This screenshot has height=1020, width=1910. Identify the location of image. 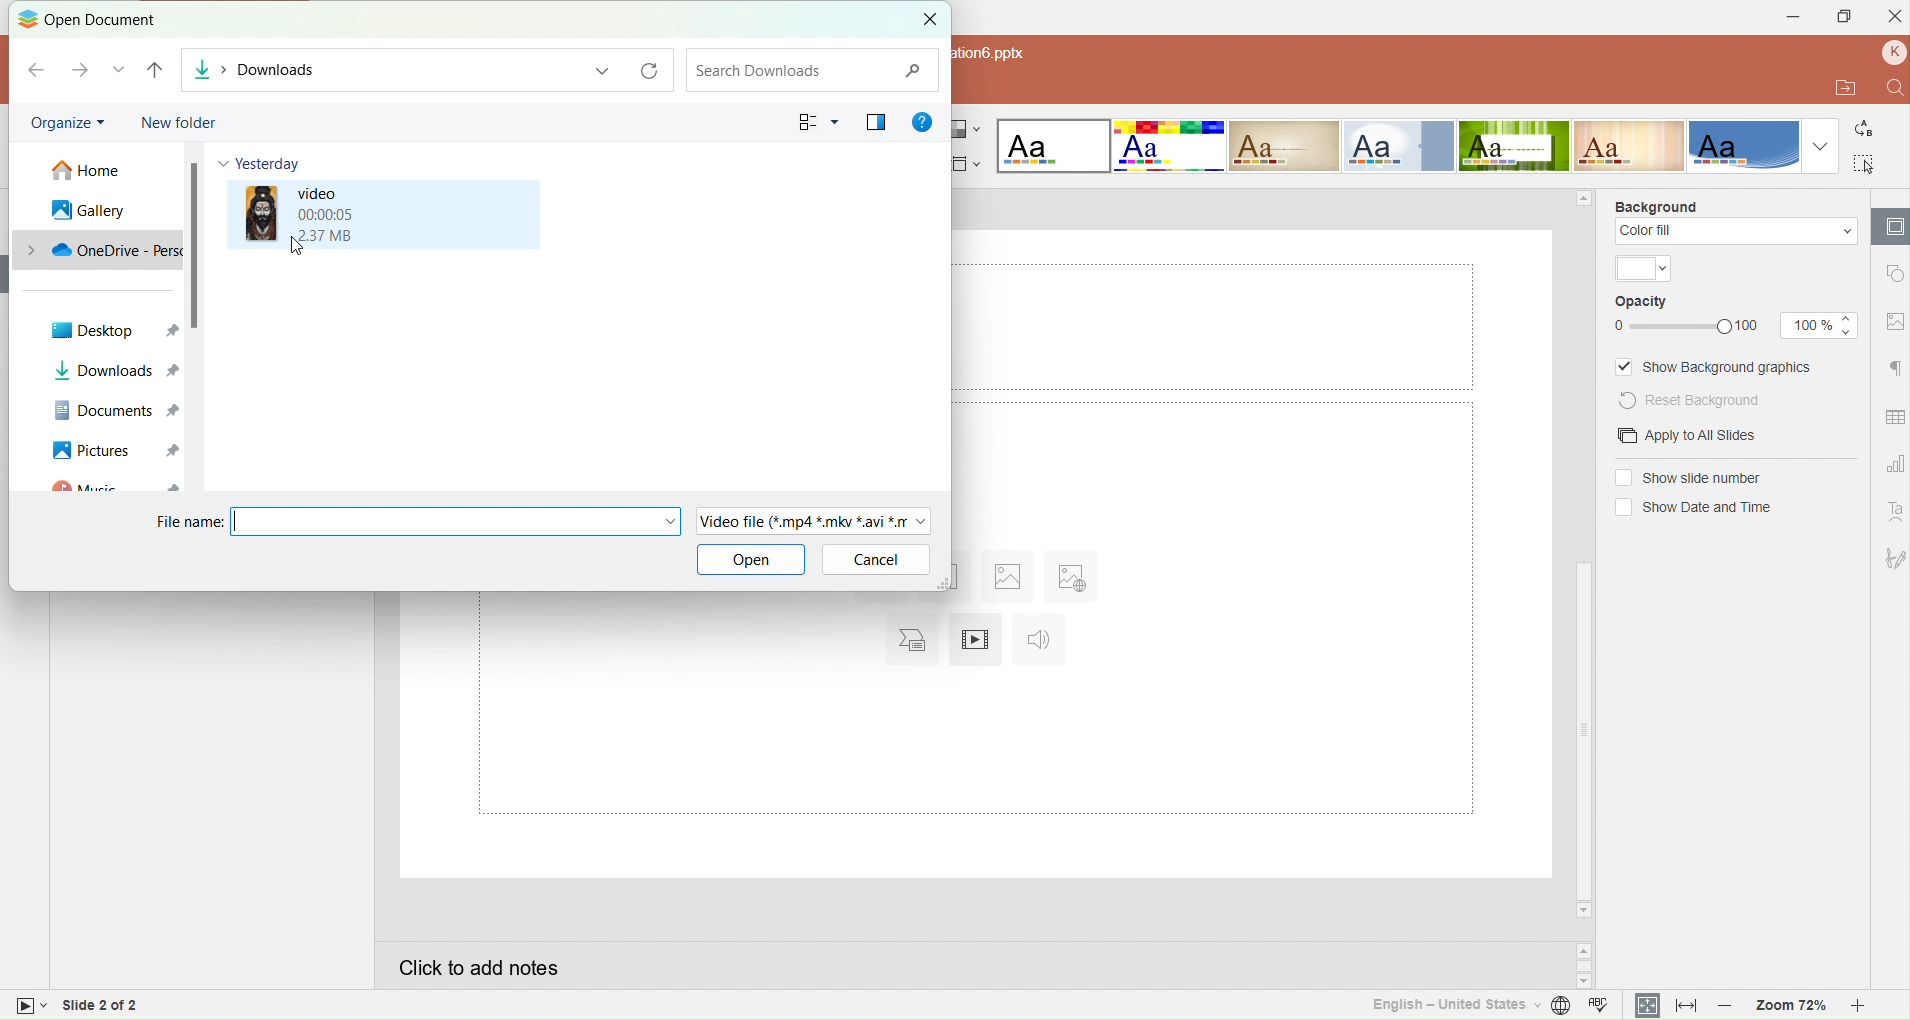
(254, 216).